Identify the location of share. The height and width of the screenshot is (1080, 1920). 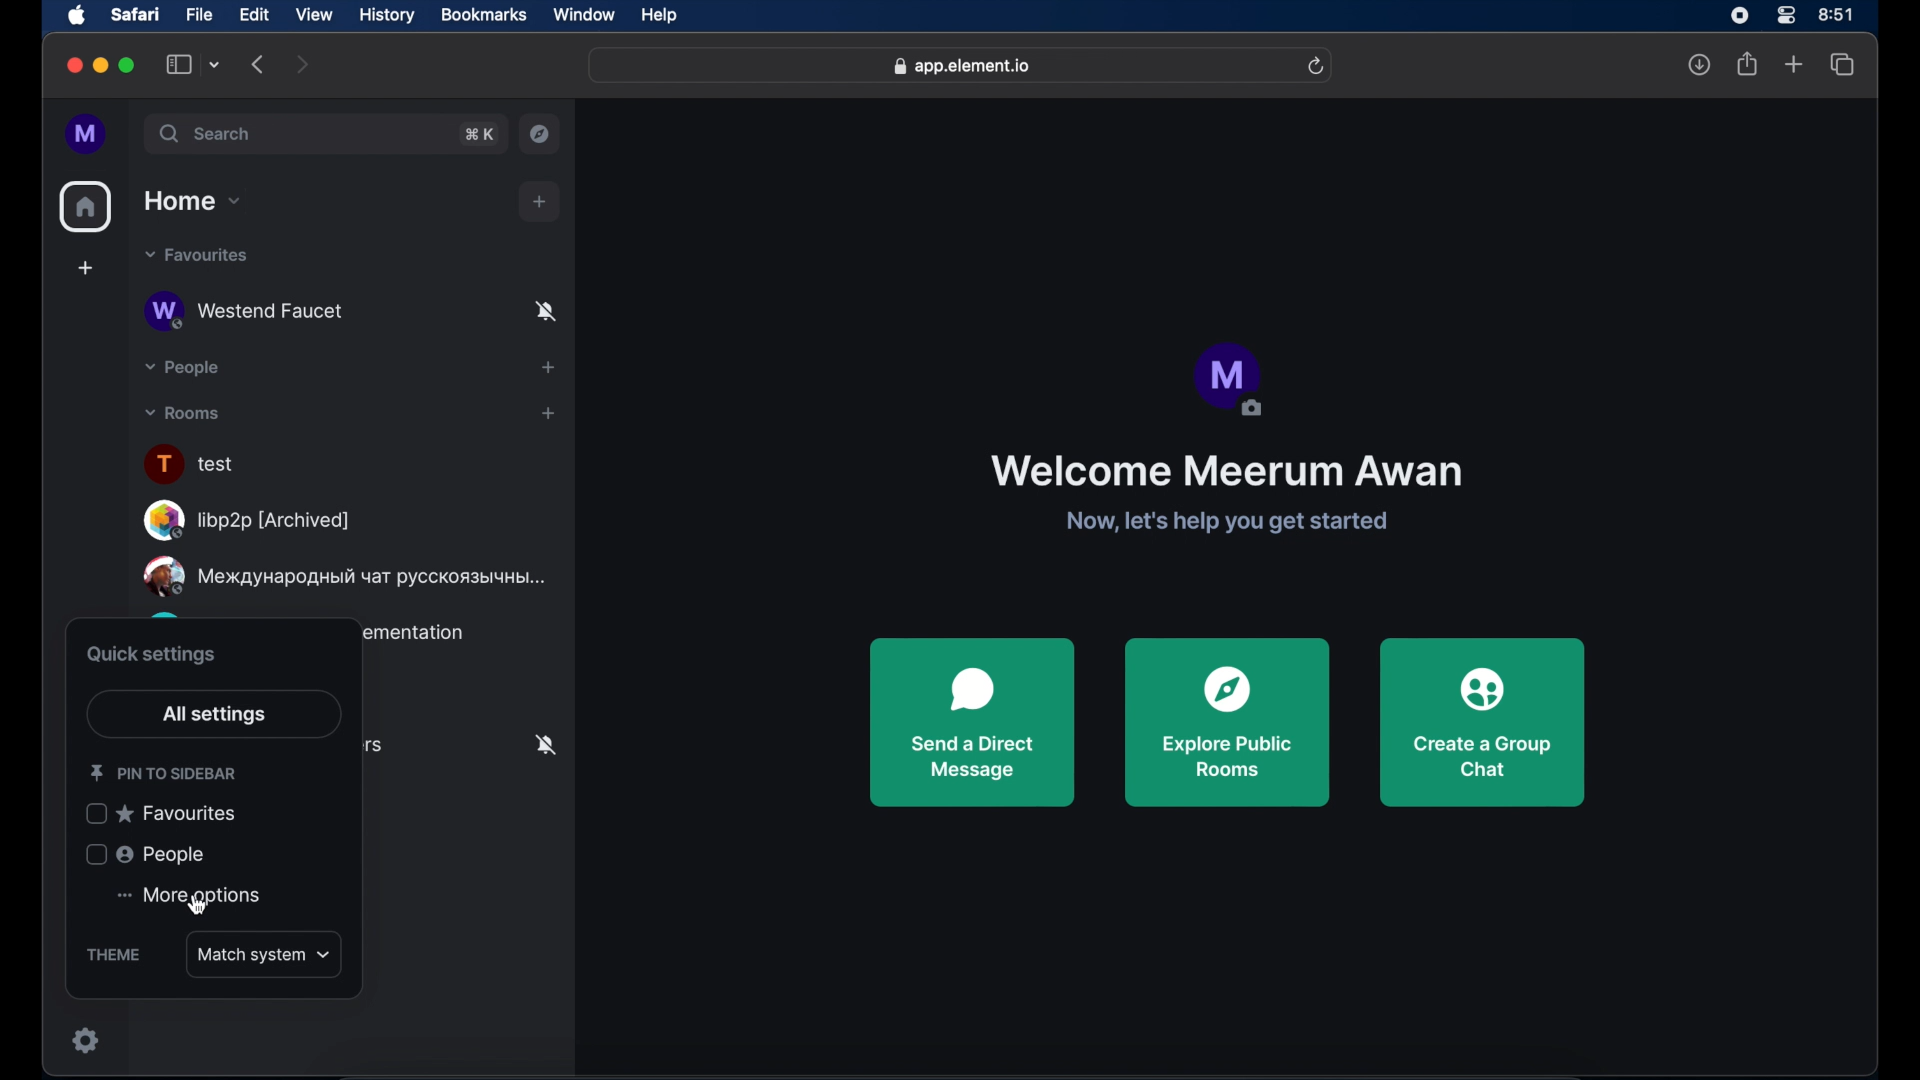
(1745, 64).